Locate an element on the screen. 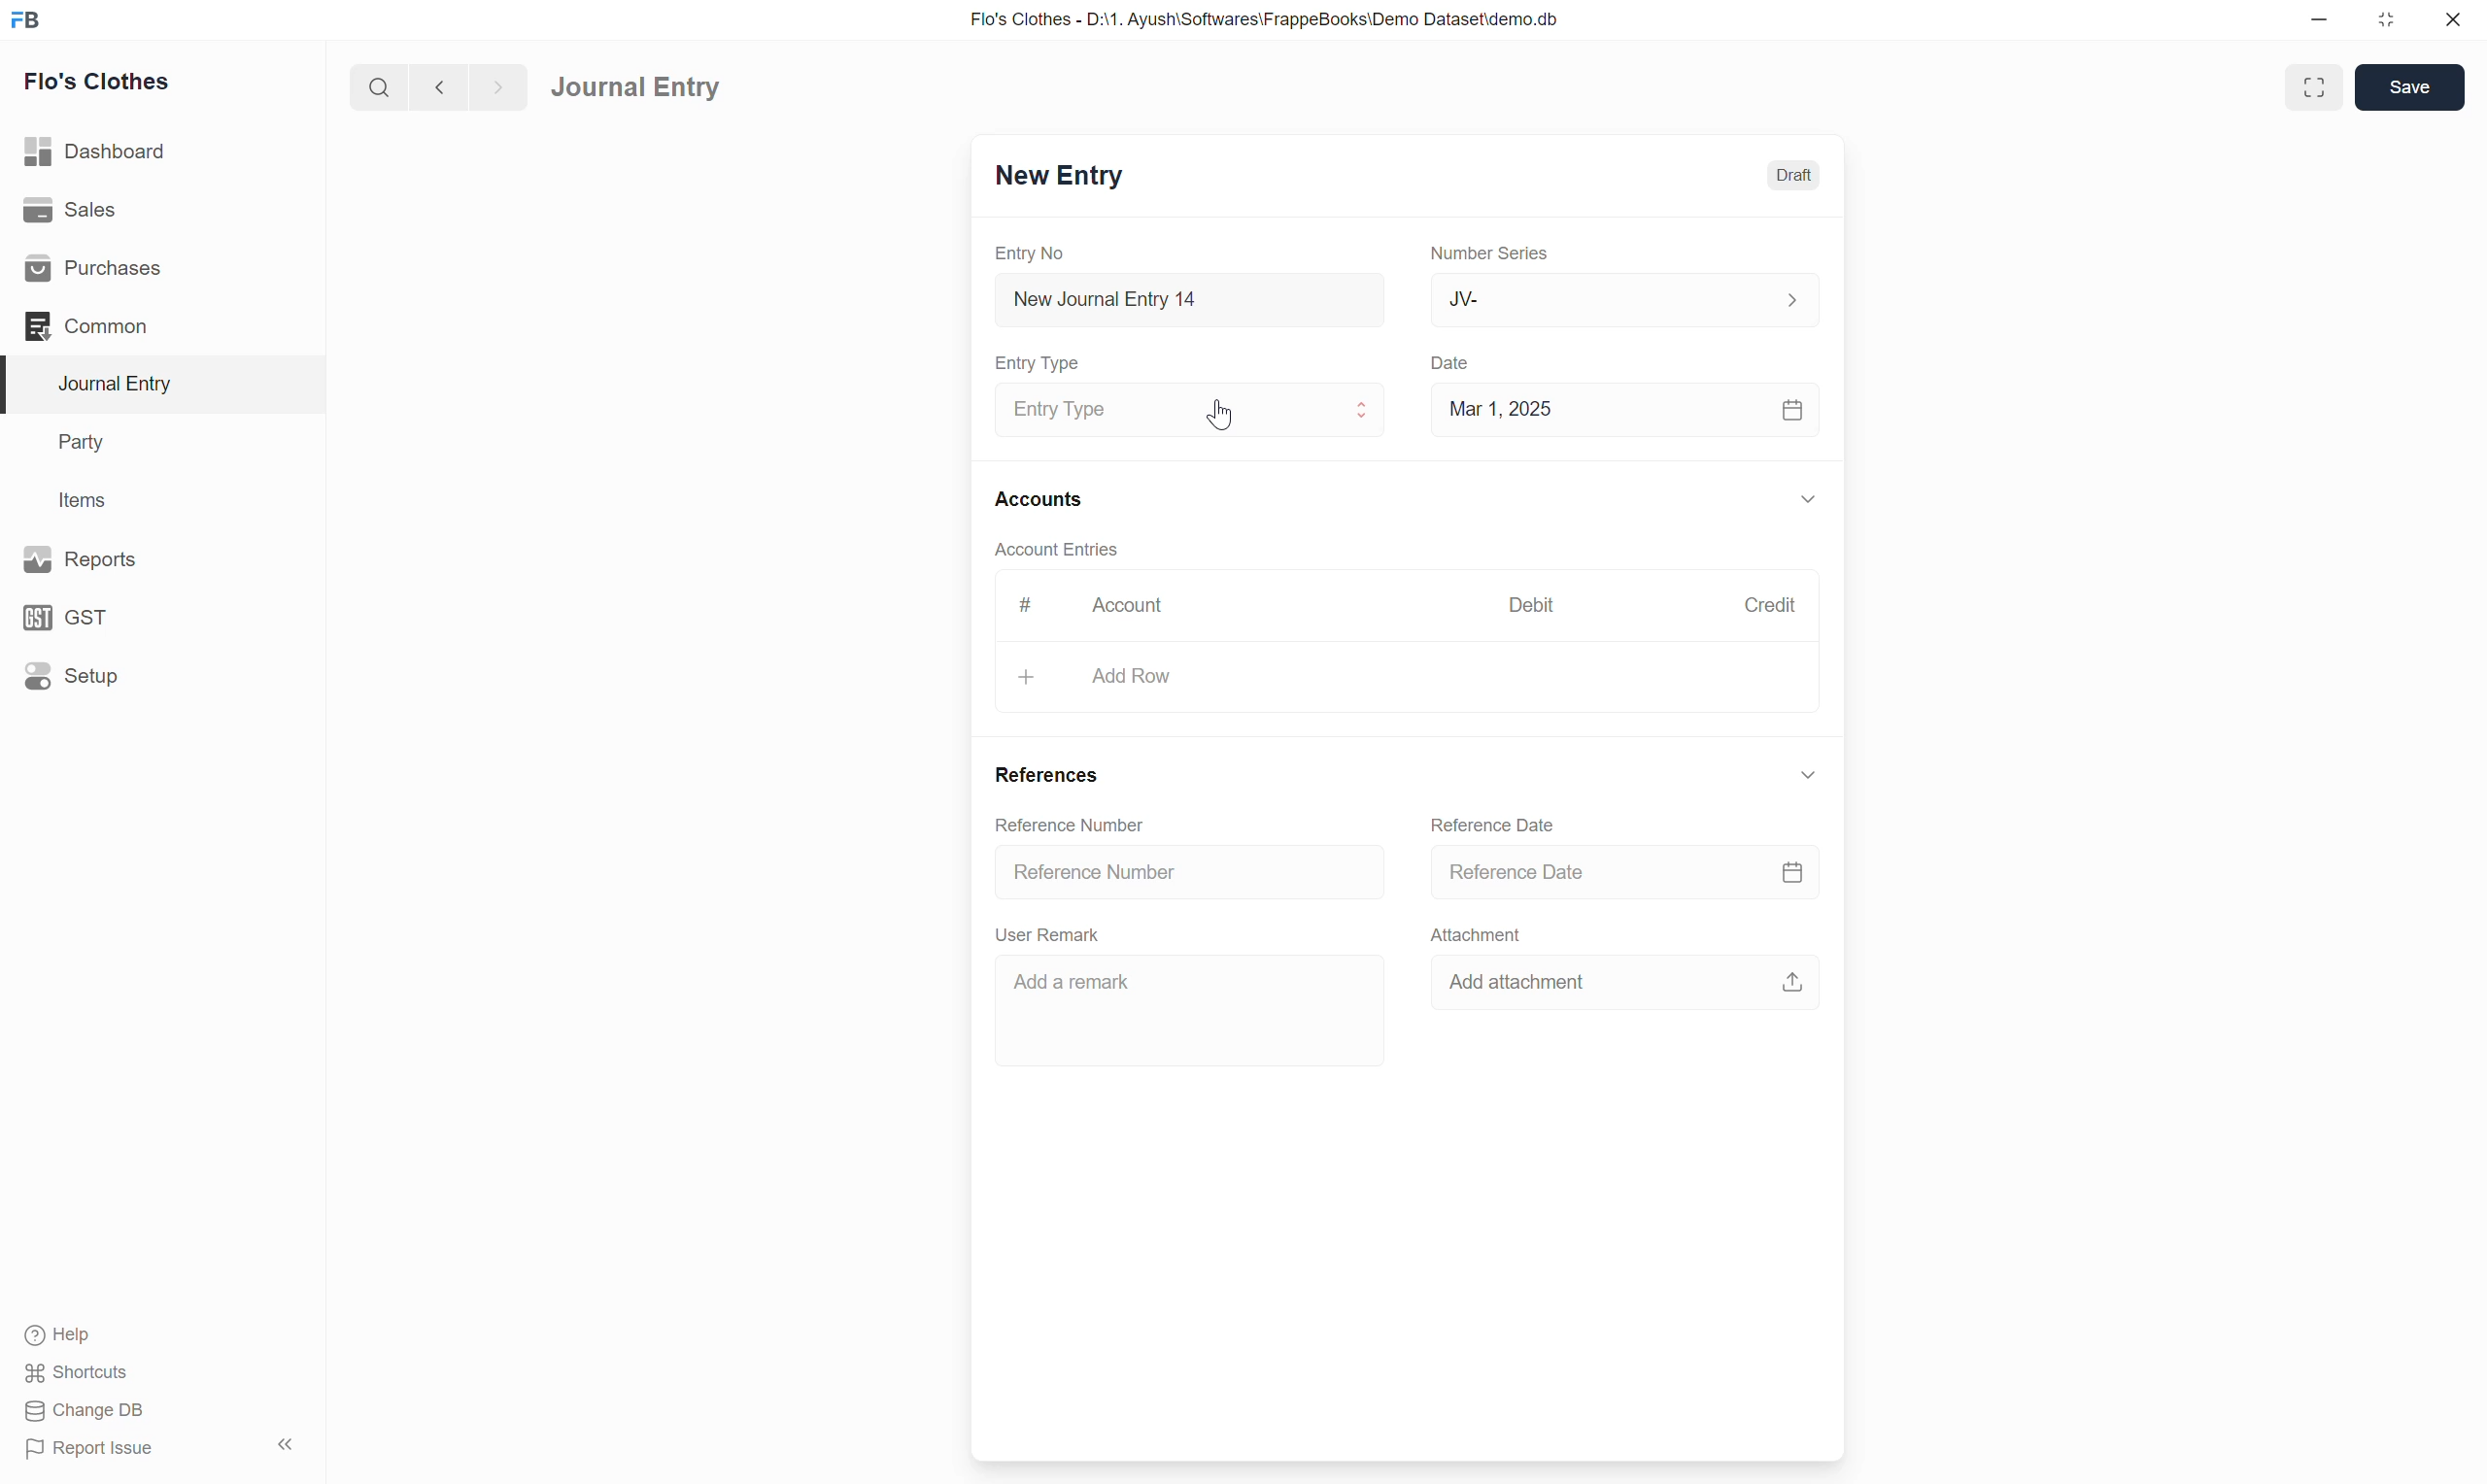  Items is located at coordinates (81, 499).